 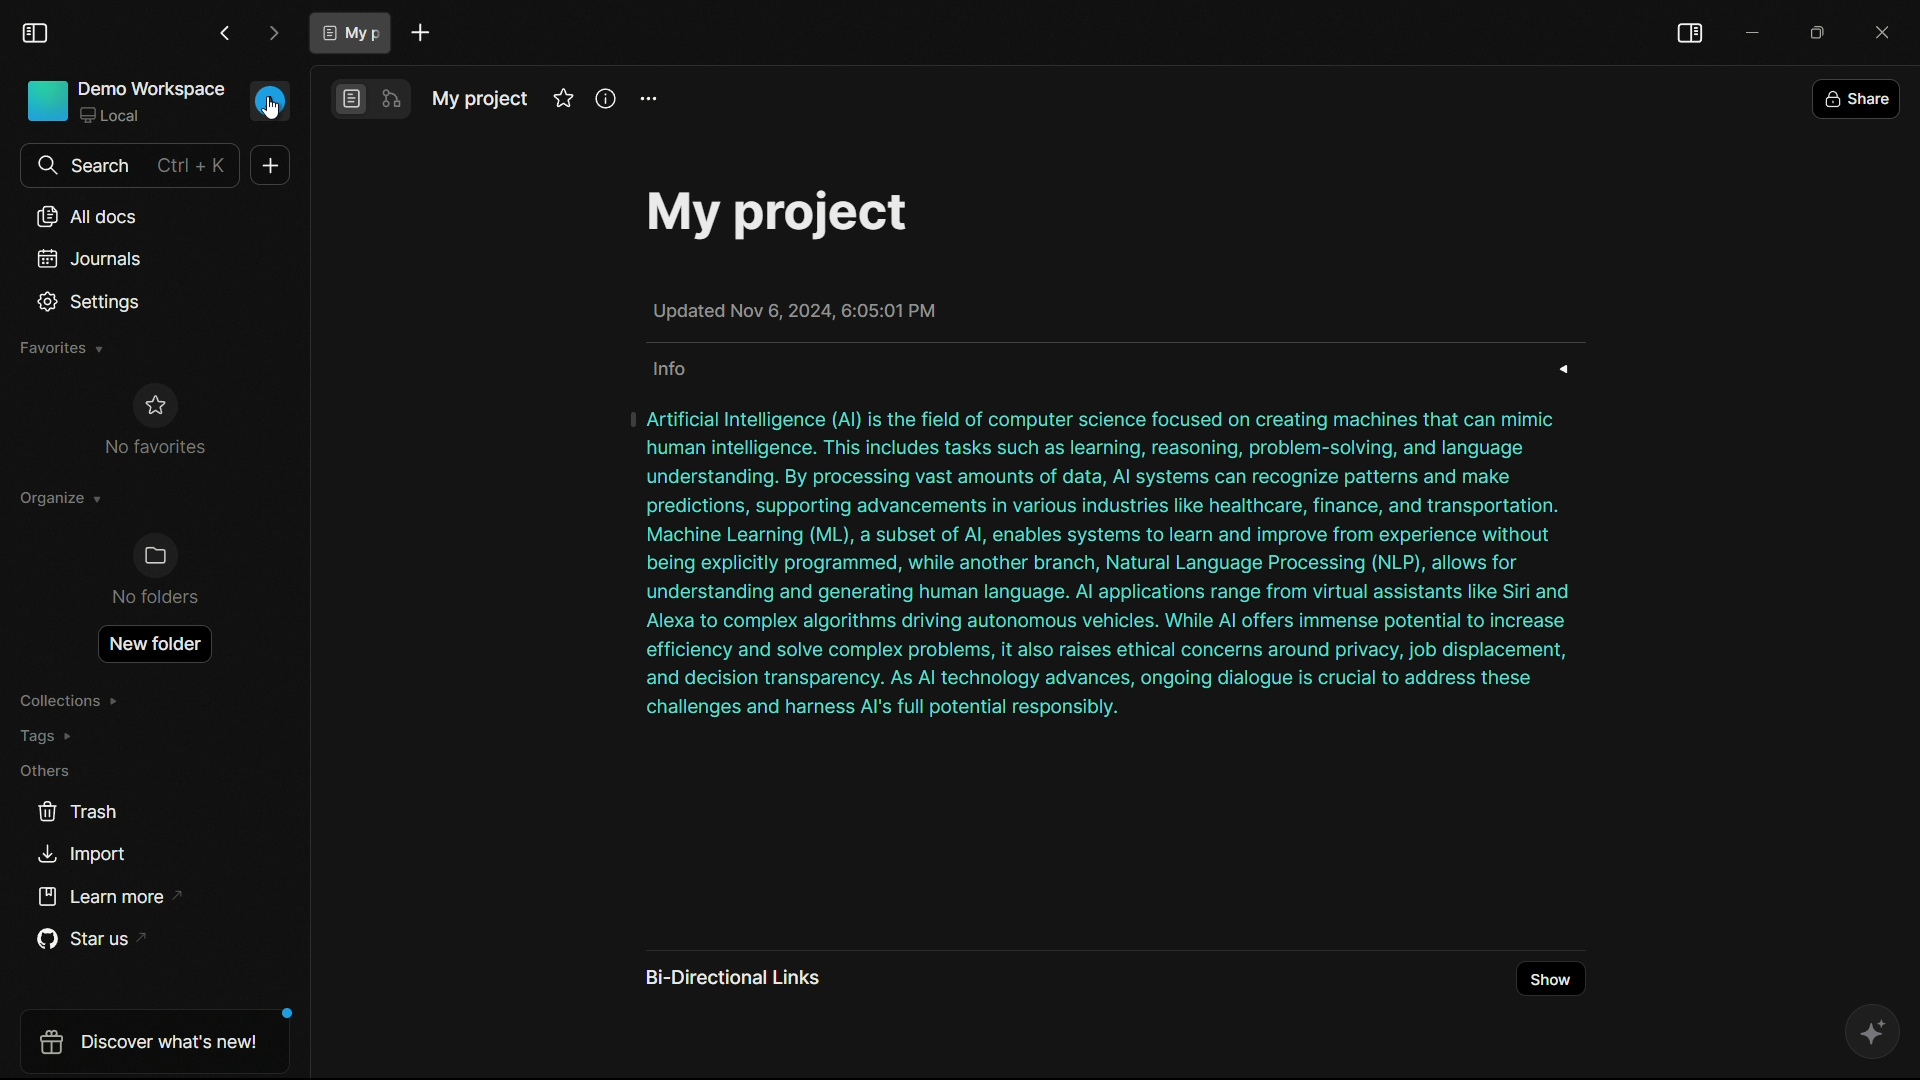 I want to click on toggle sidebar, so click(x=37, y=34).